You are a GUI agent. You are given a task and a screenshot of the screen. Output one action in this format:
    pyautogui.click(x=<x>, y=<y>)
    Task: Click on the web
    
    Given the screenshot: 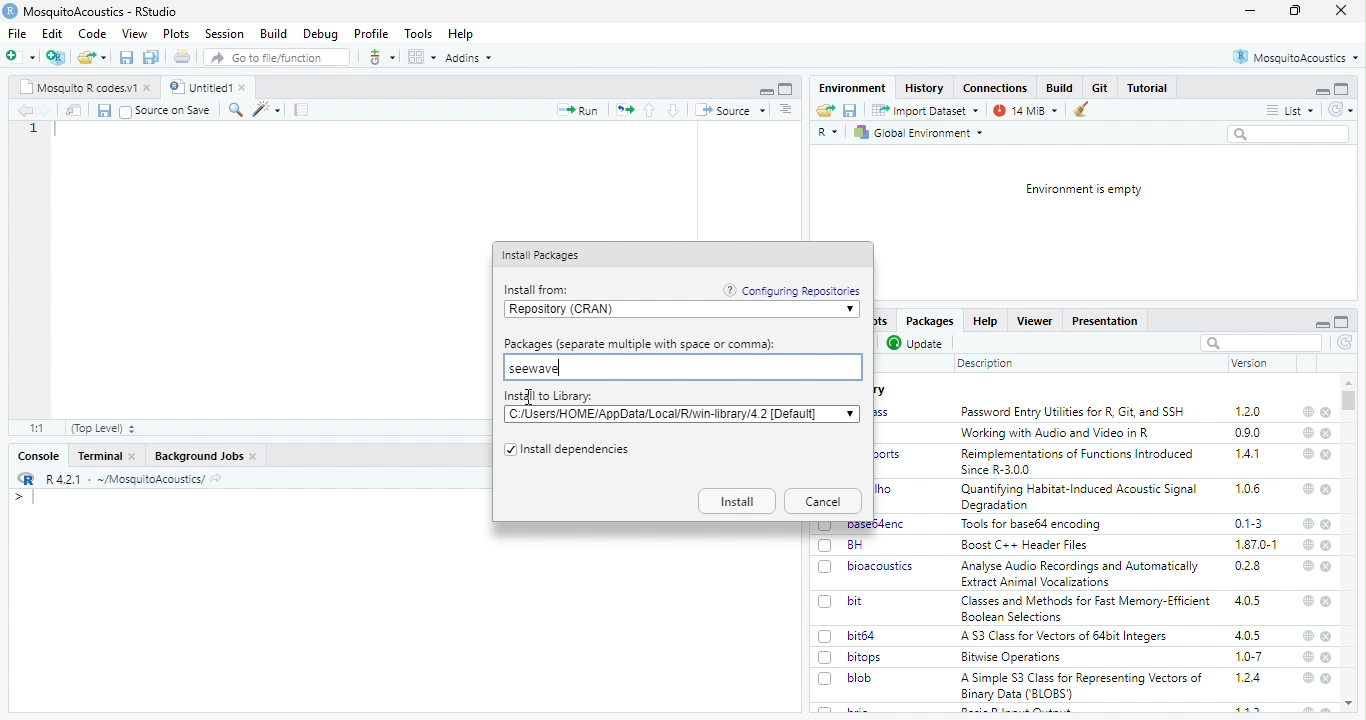 What is the action you would take?
    pyautogui.click(x=1309, y=524)
    